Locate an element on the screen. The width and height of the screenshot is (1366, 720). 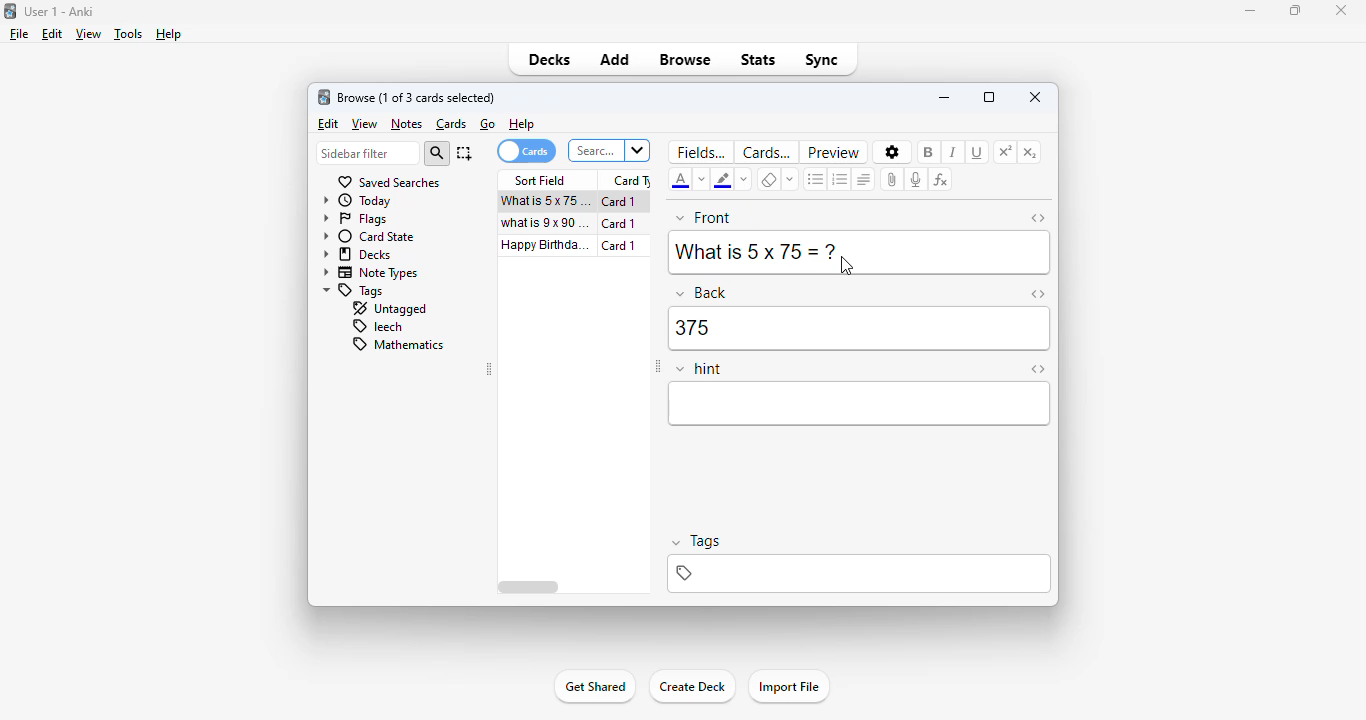
remove formatting is located at coordinates (770, 179).